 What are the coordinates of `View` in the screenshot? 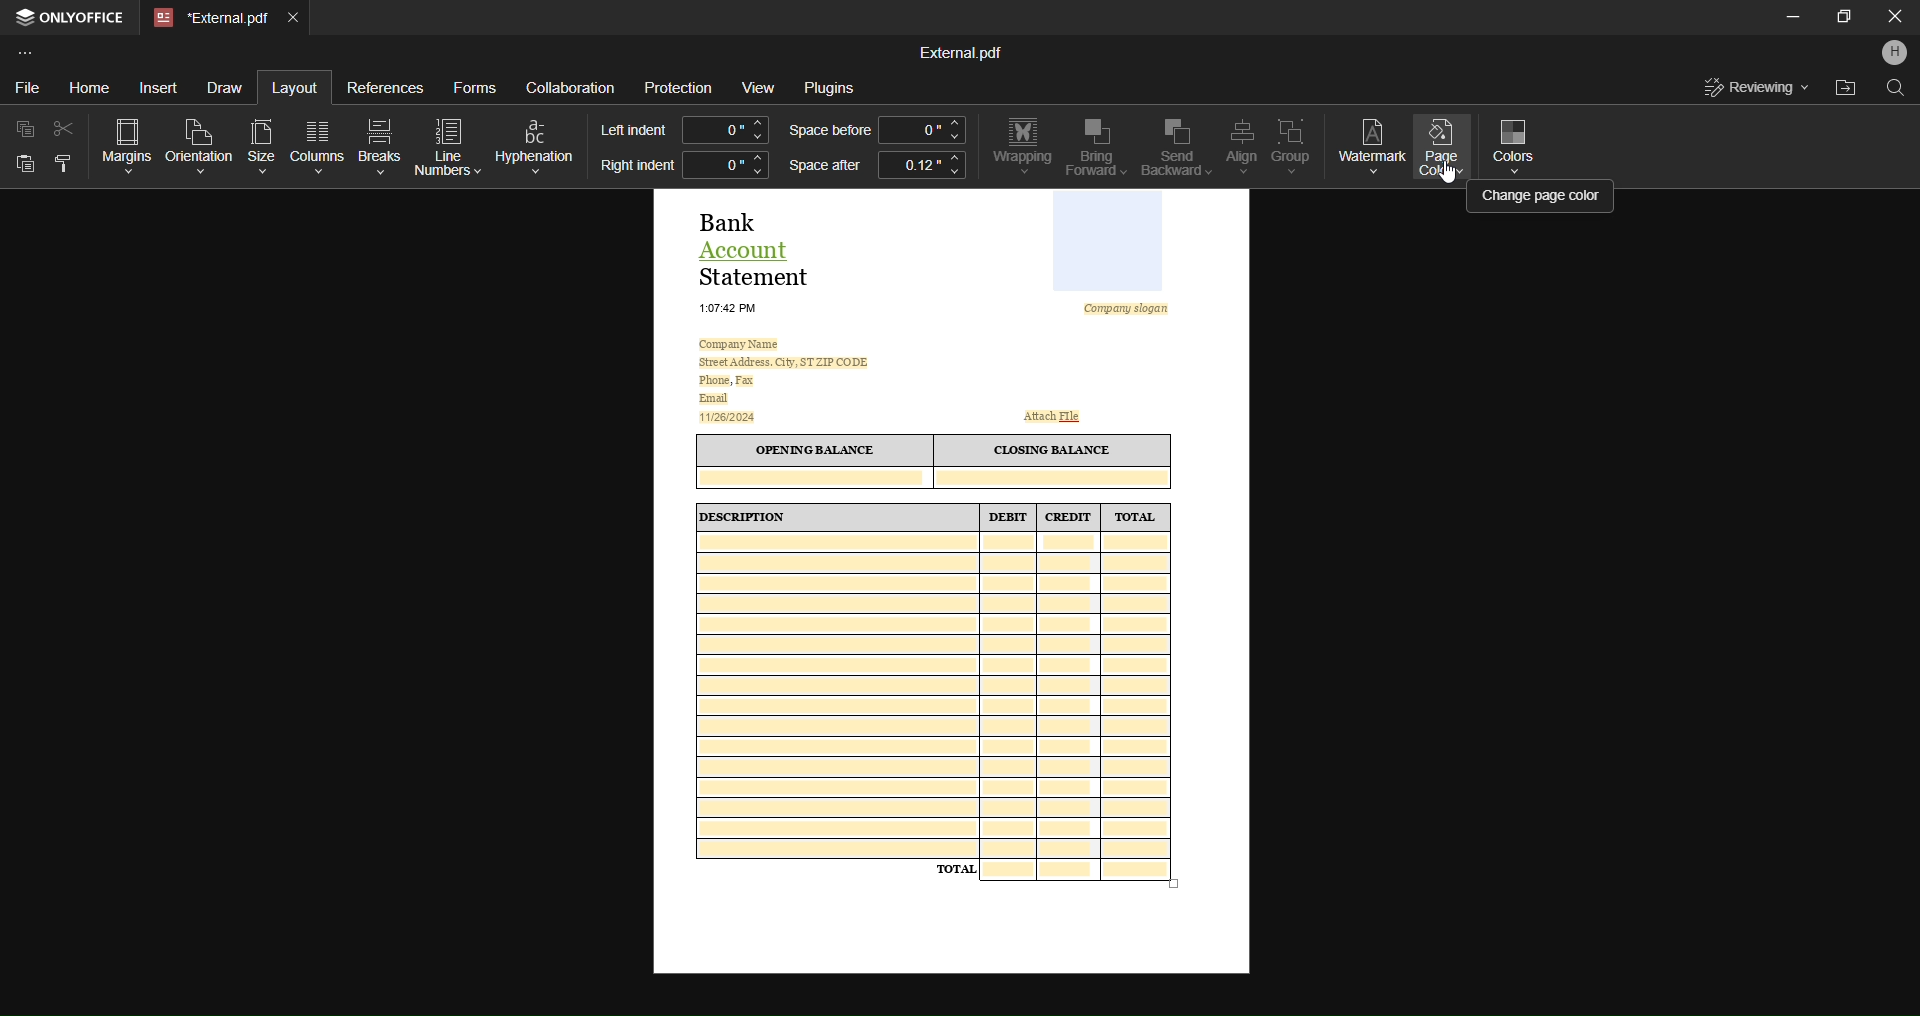 It's located at (757, 86).